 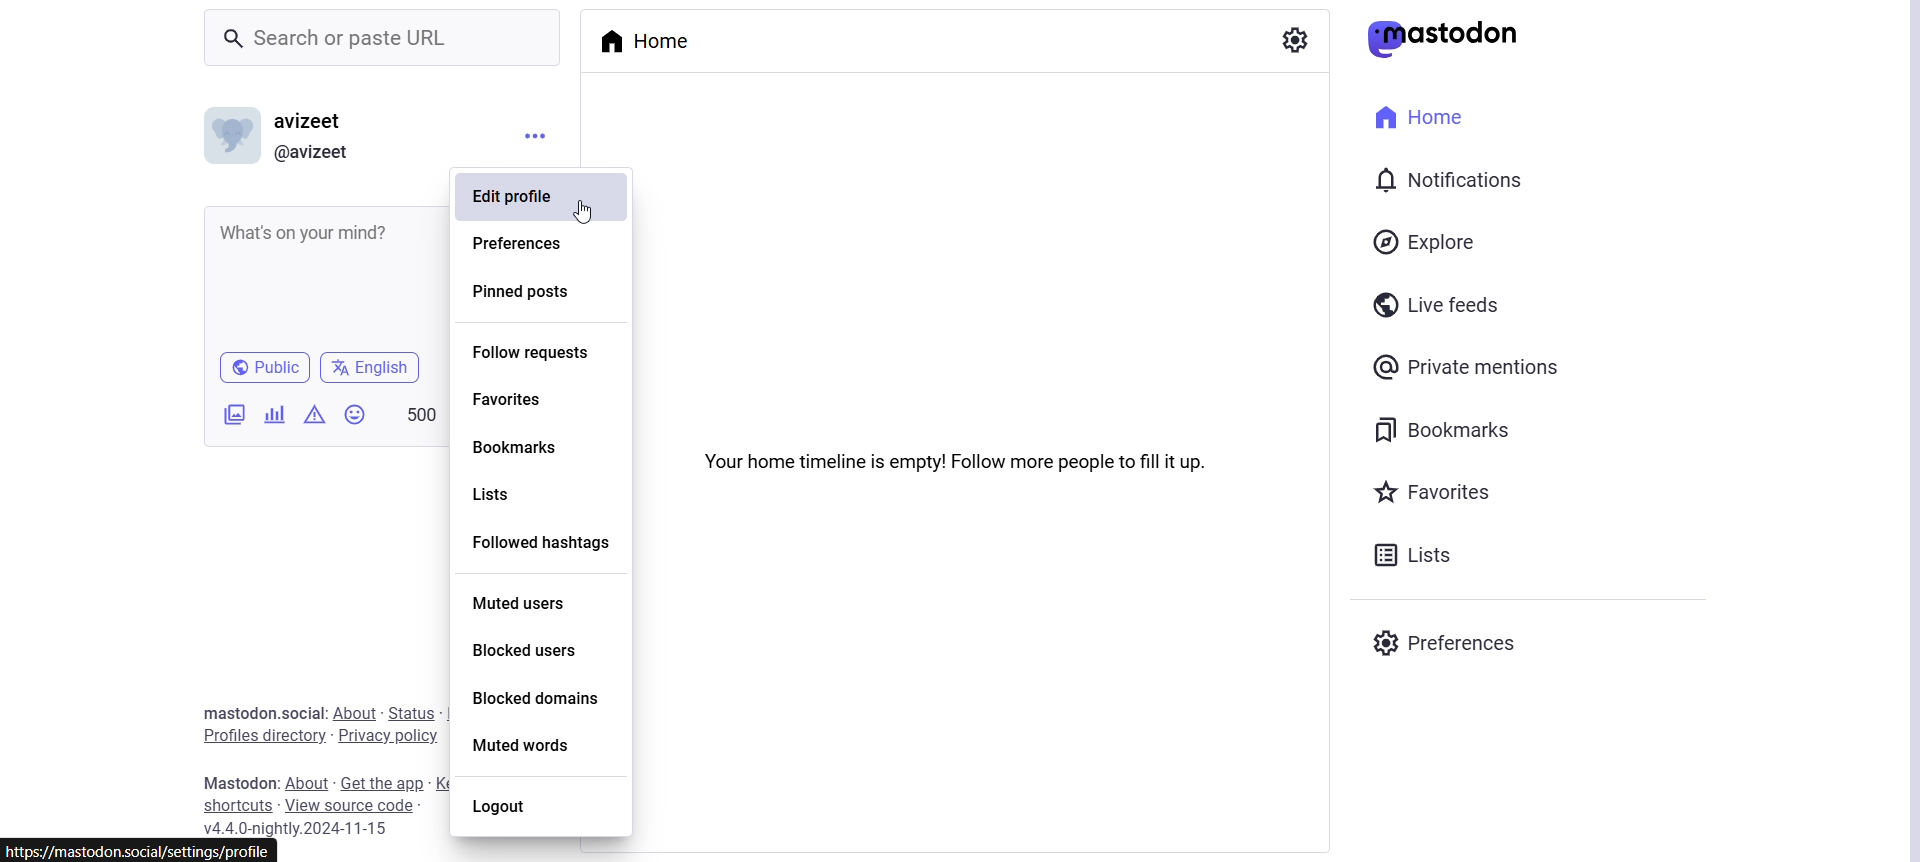 What do you see at coordinates (533, 351) in the screenshot?
I see `Follow requests` at bounding box center [533, 351].